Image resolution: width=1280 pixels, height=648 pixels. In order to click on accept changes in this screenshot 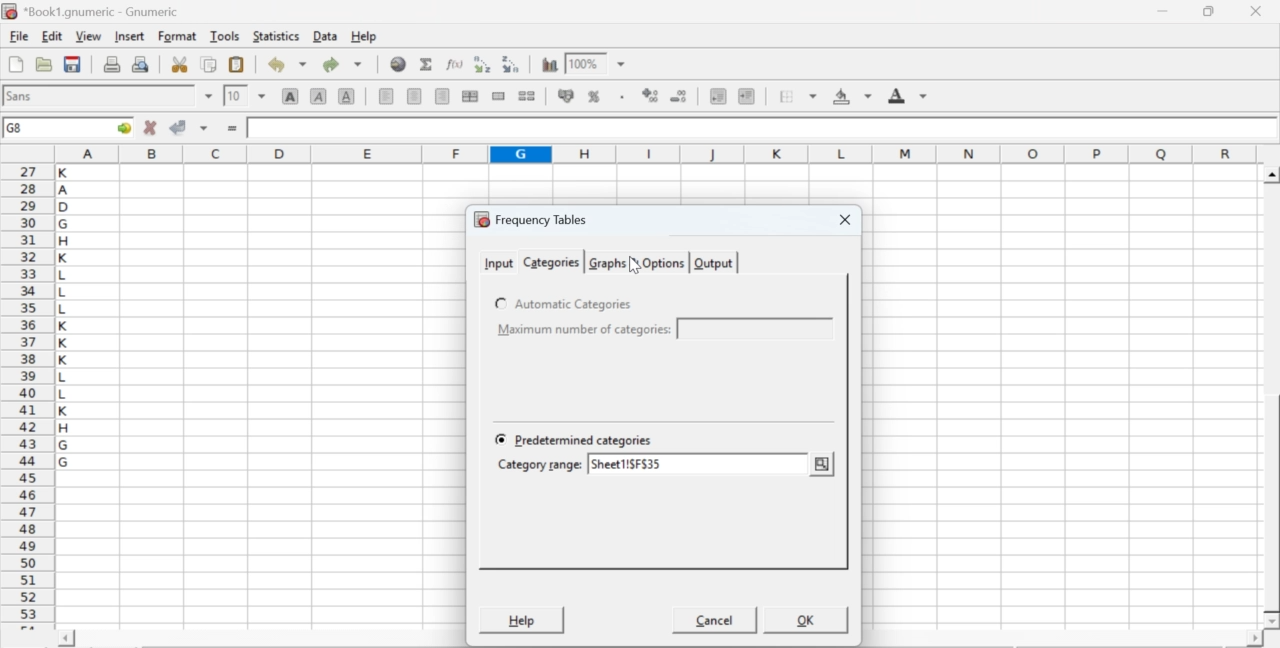, I will do `click(179, 126)`.